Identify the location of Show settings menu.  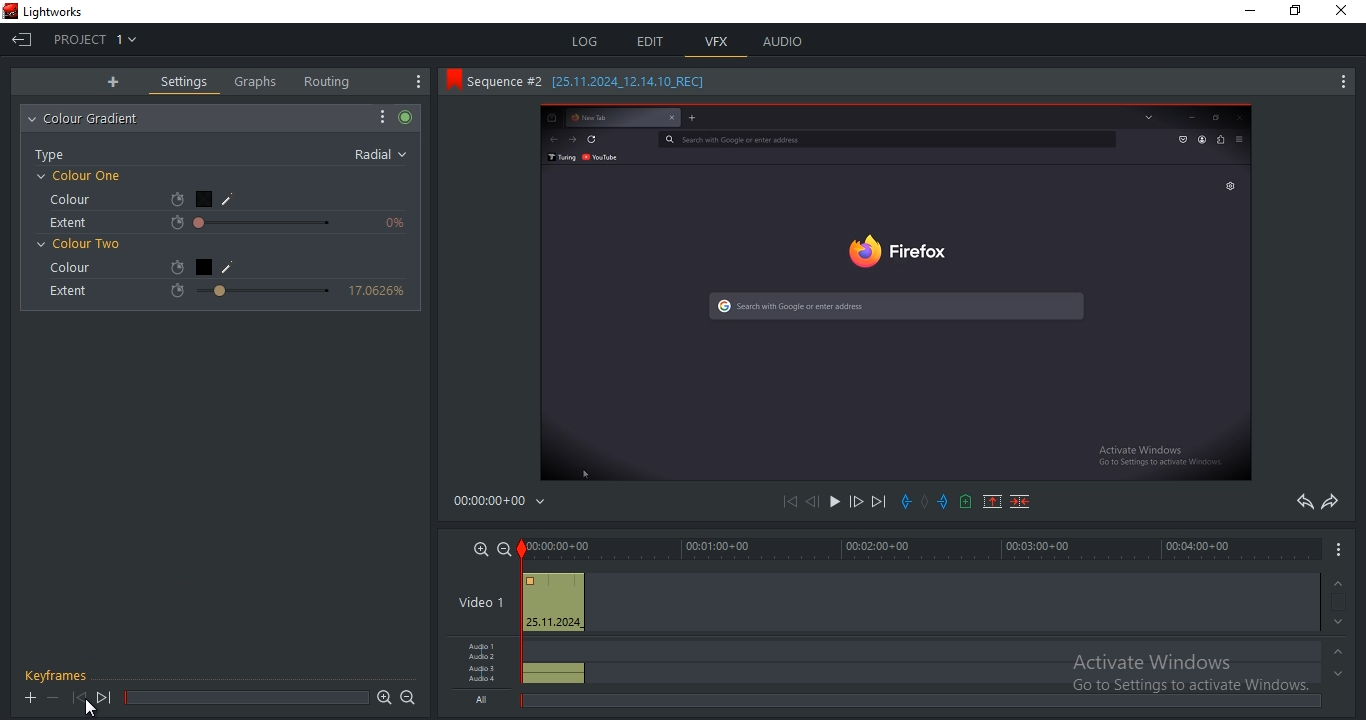
(1339, 556).